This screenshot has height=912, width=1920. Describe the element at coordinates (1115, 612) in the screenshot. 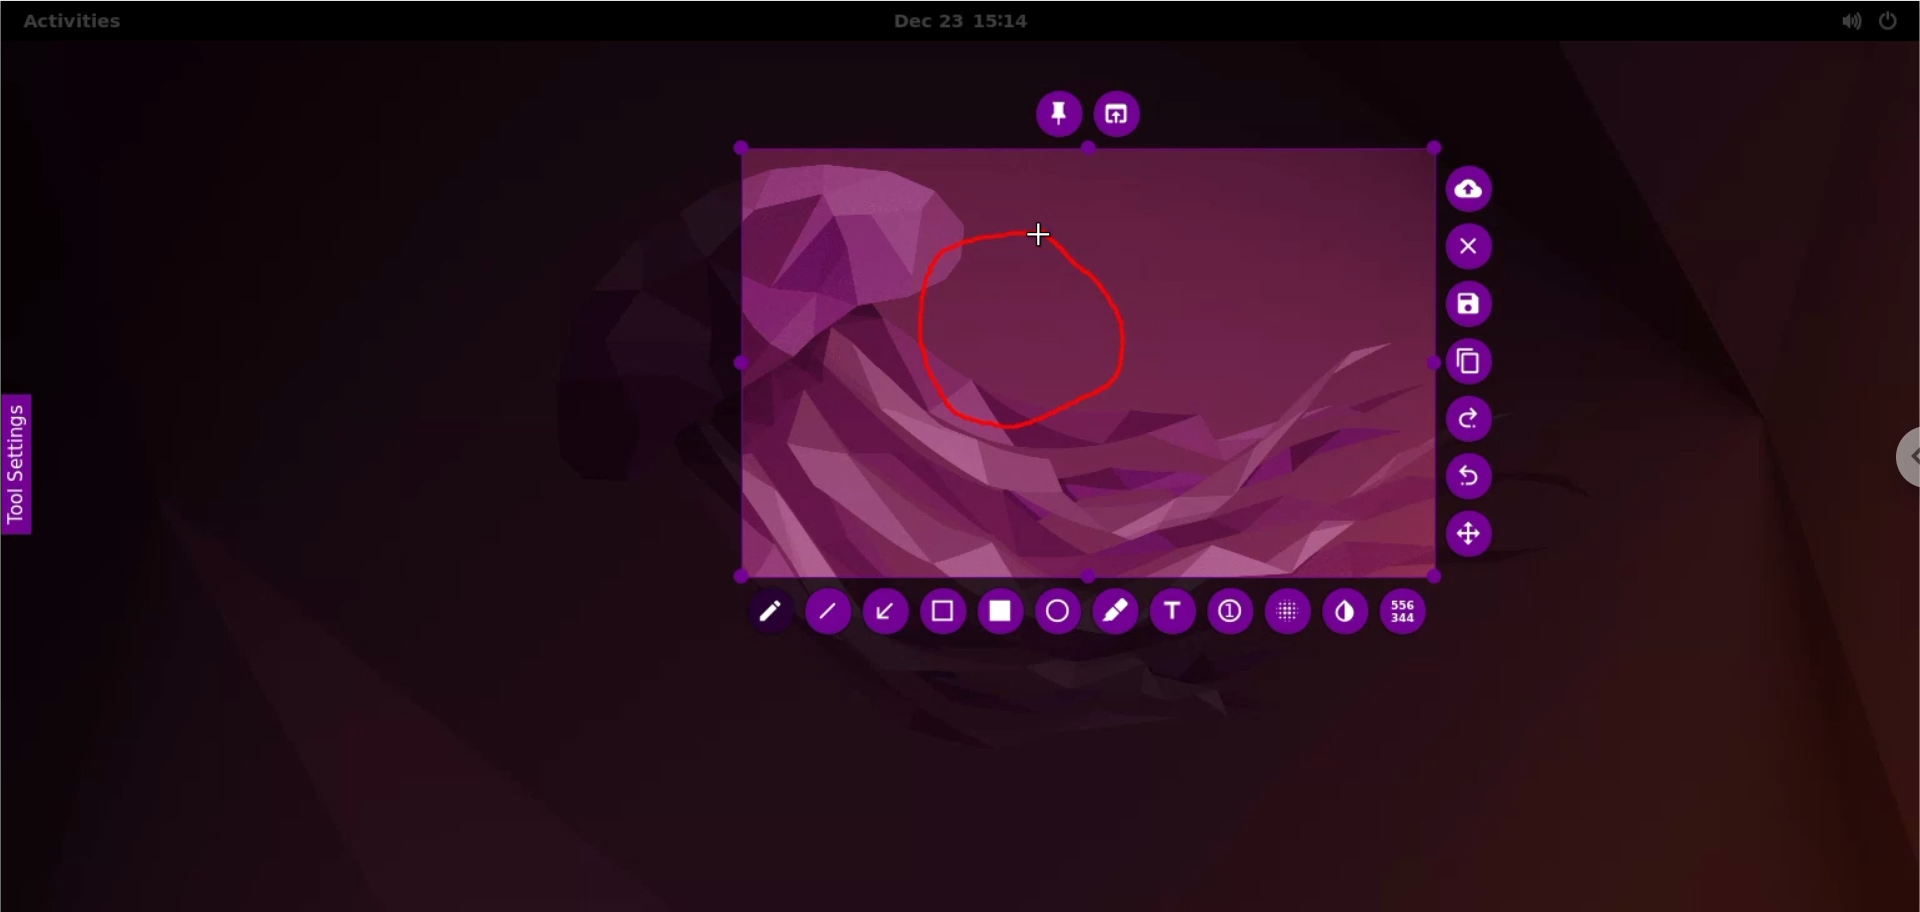

I see `marker tool` at that location.